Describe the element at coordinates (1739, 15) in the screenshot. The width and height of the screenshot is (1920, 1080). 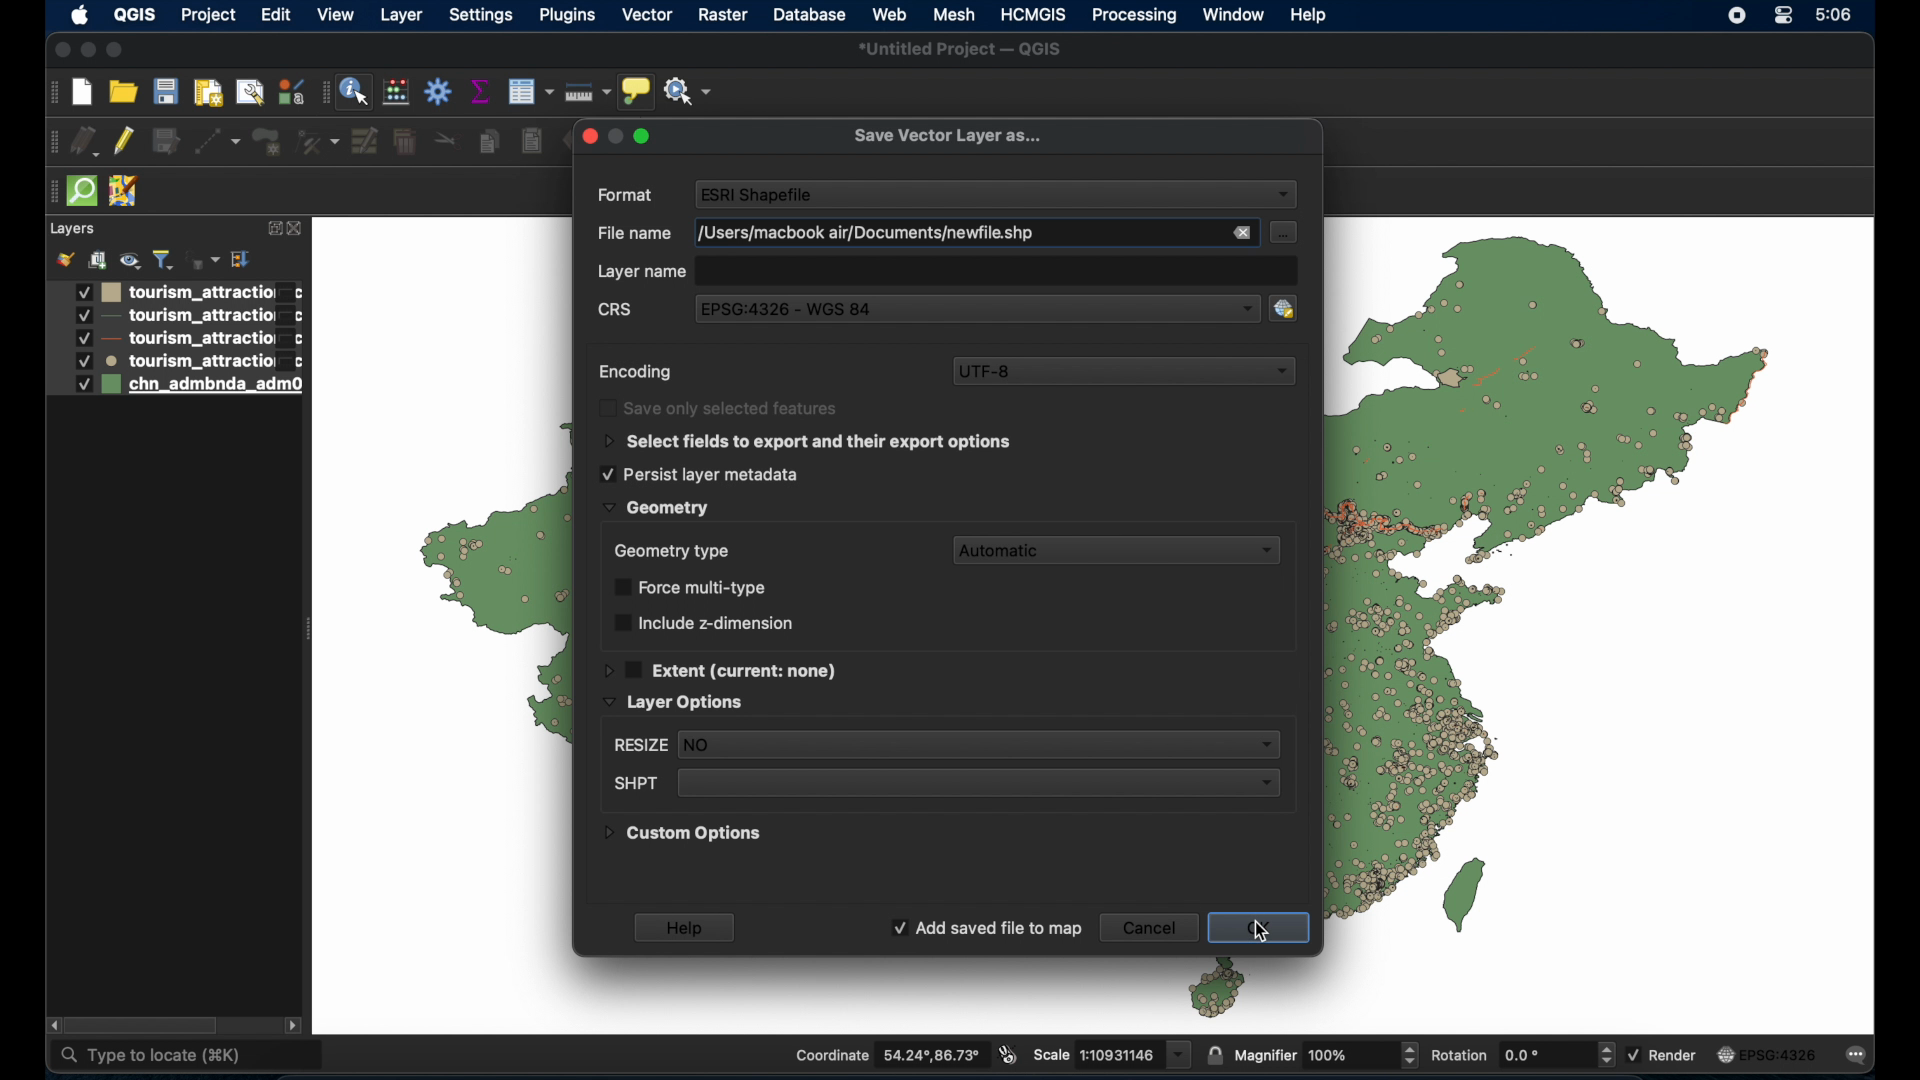
I see `screen recorder` at that location.